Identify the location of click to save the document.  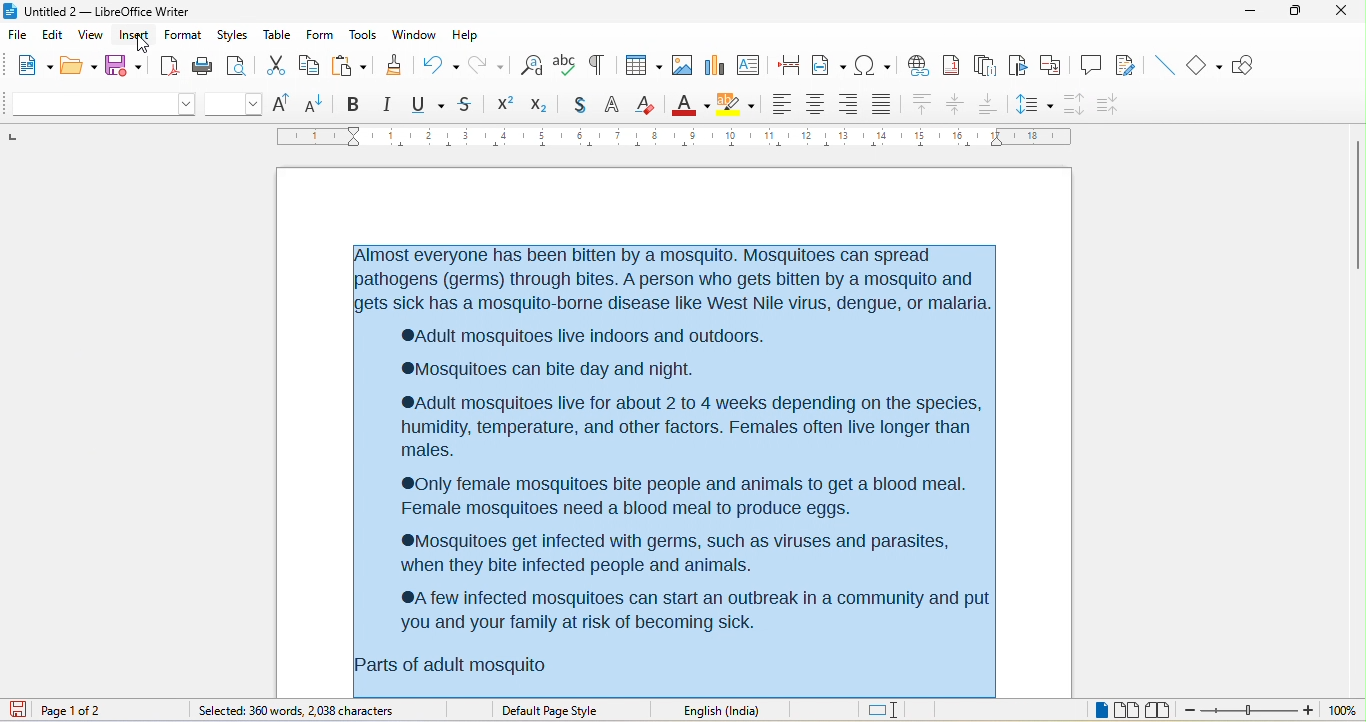
(17, 710).